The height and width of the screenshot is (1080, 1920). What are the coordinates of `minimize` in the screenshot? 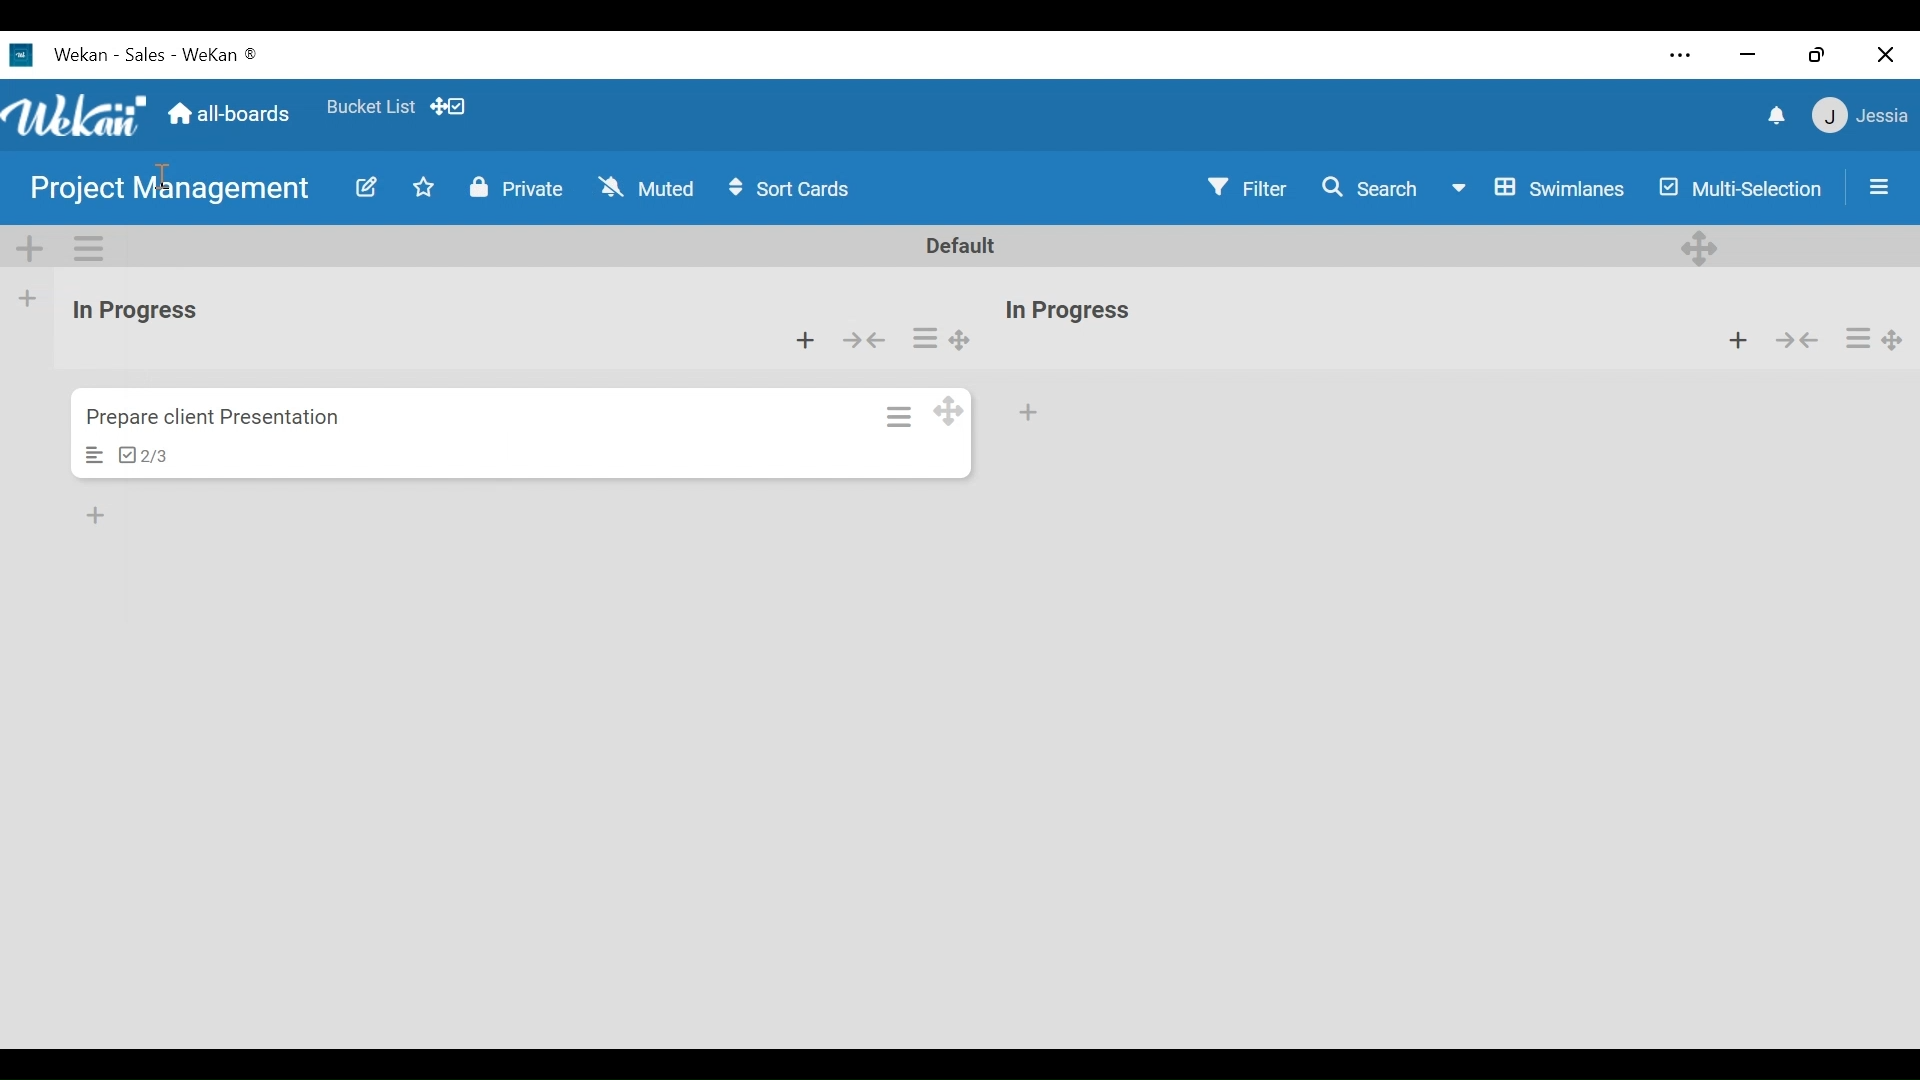 It's located at (1749, 53).